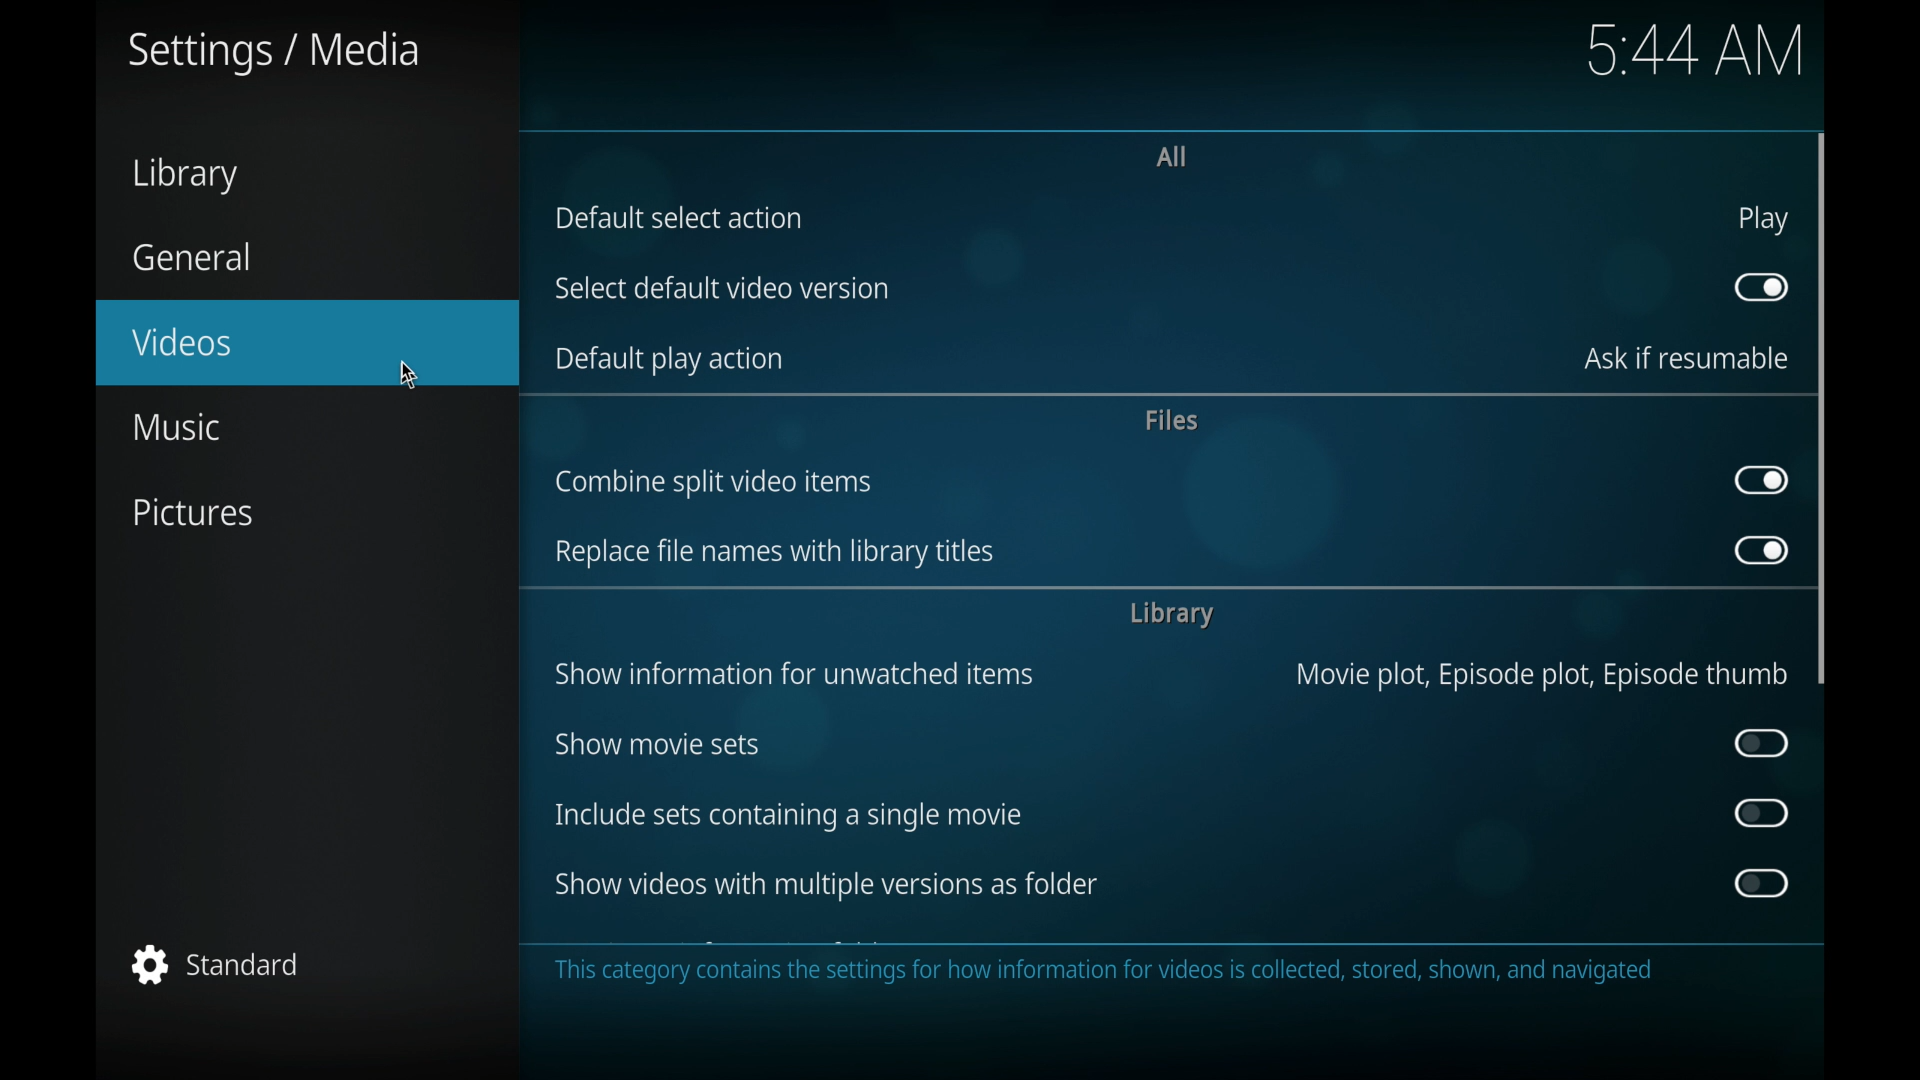  What do you see at coordinates (786, 816) in the screenshot?
I see `include sets` at bounding box center [786, 816].